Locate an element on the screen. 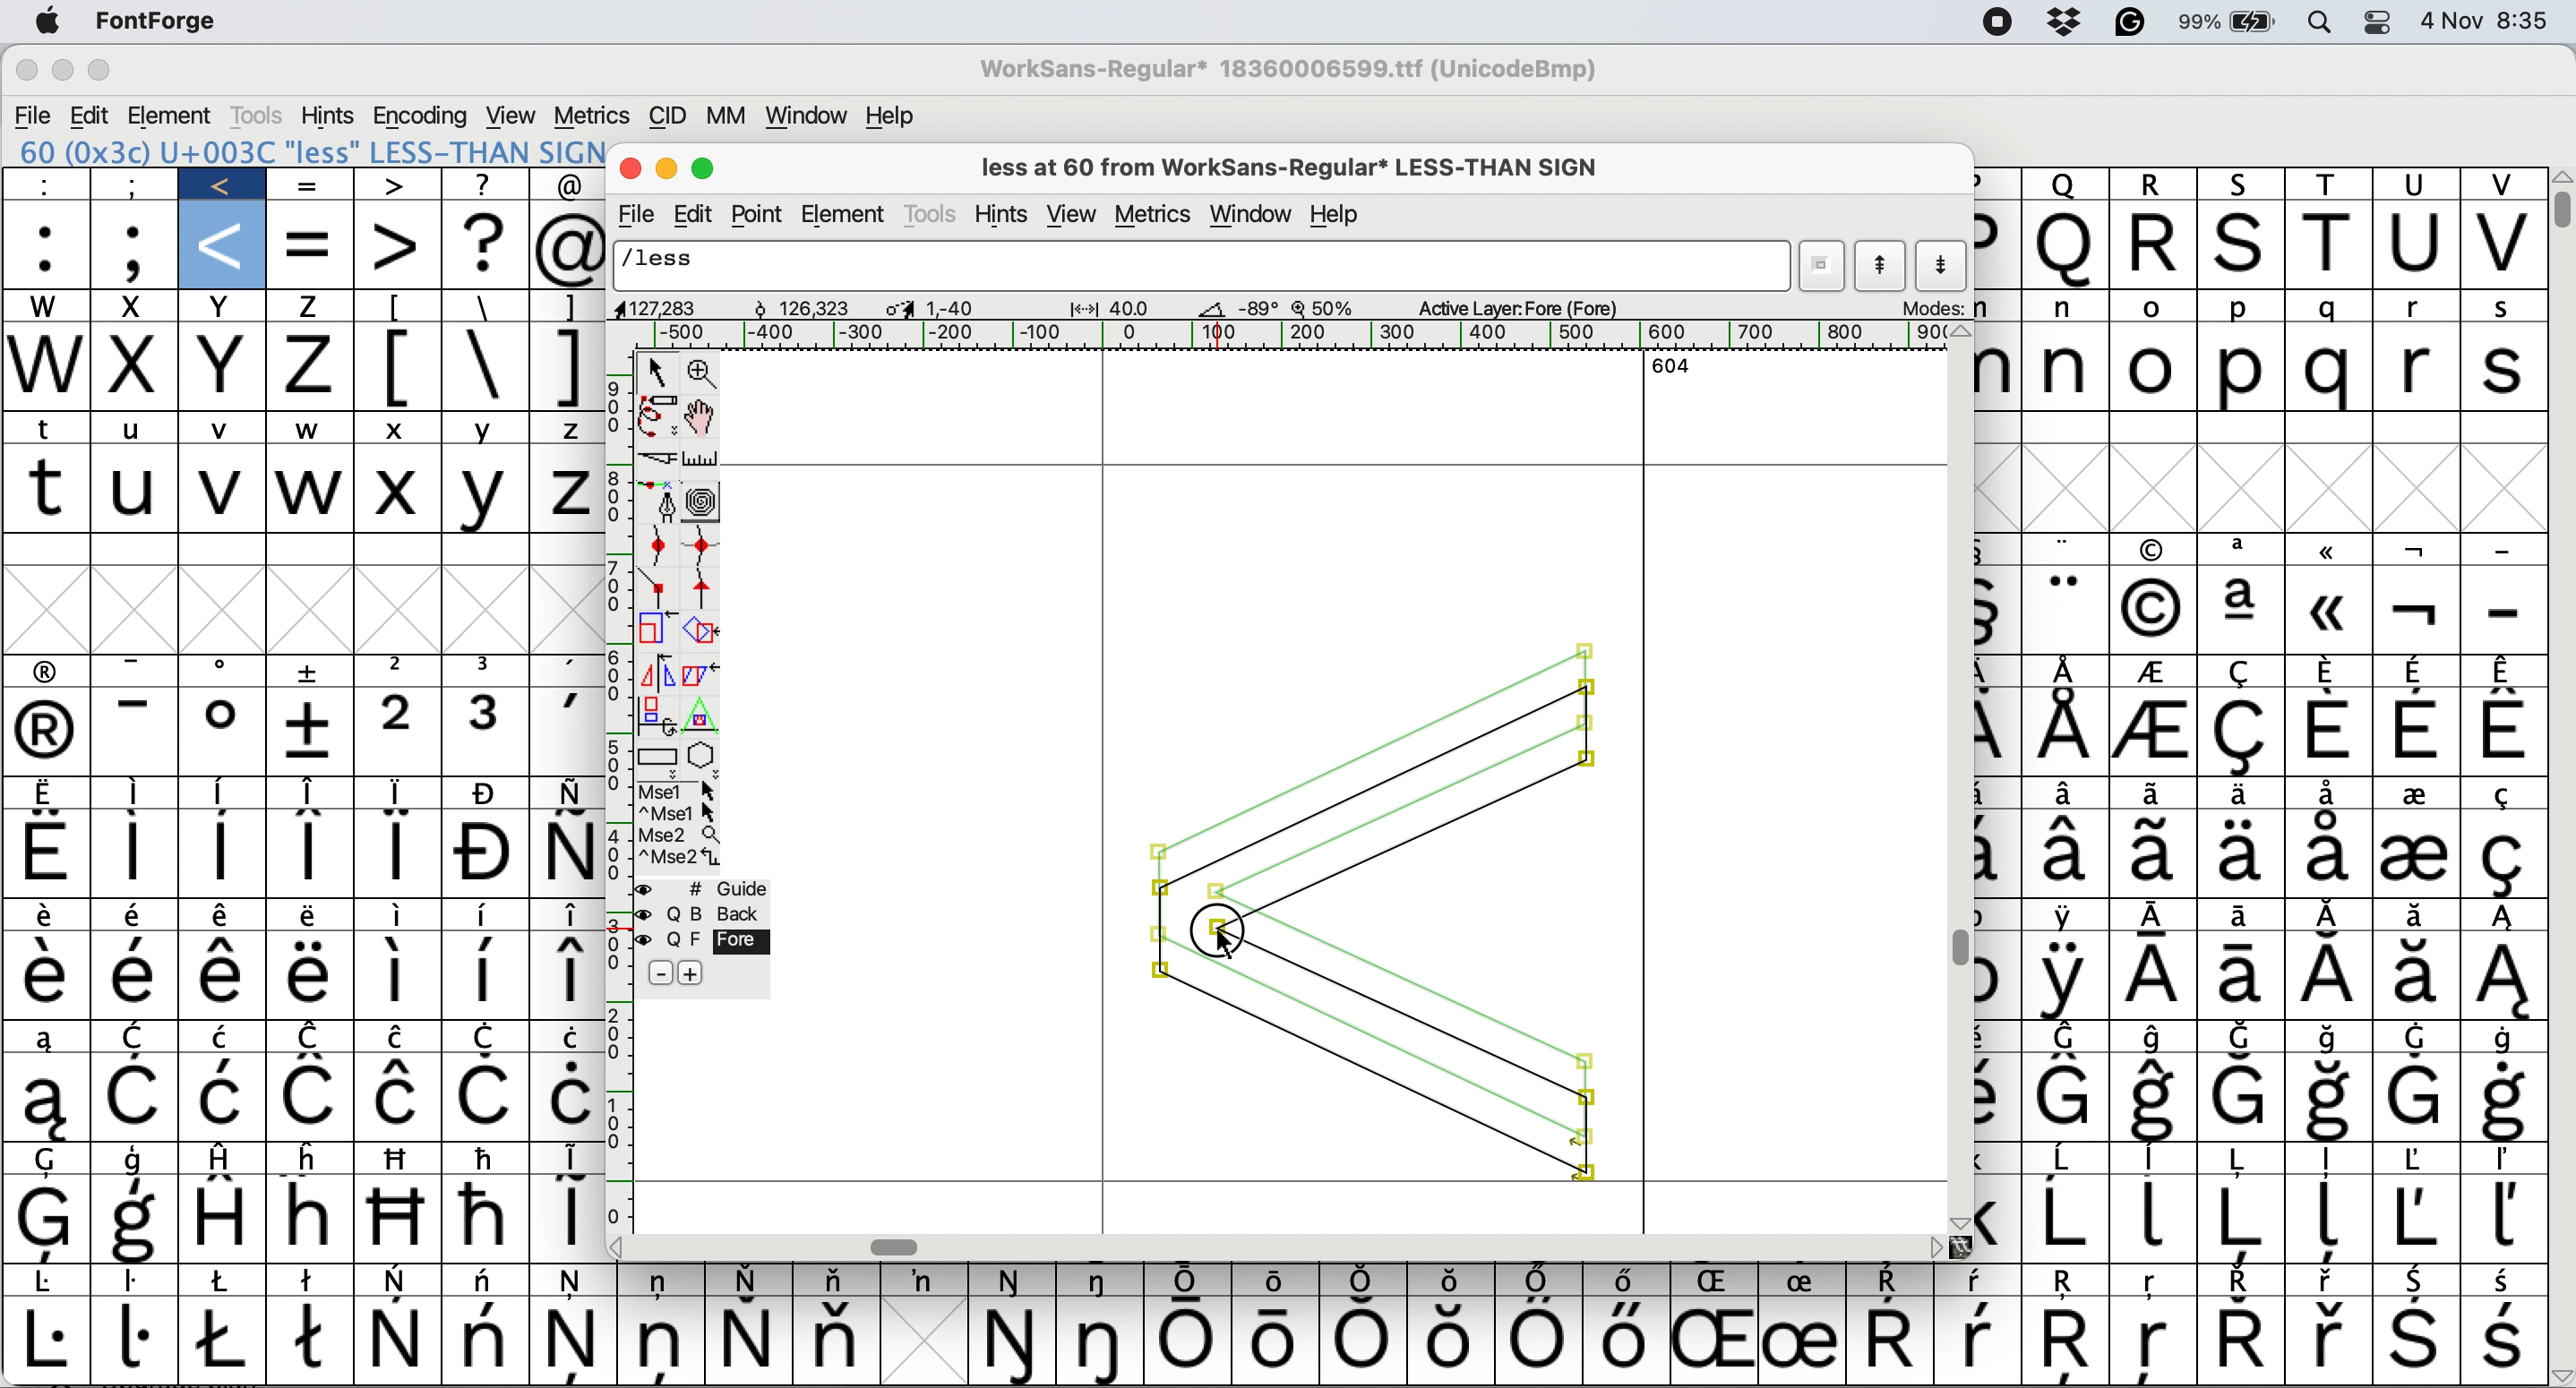 This screenshot has height=1388, width=2576. Symbol is located at coordinates (1194, 1341).